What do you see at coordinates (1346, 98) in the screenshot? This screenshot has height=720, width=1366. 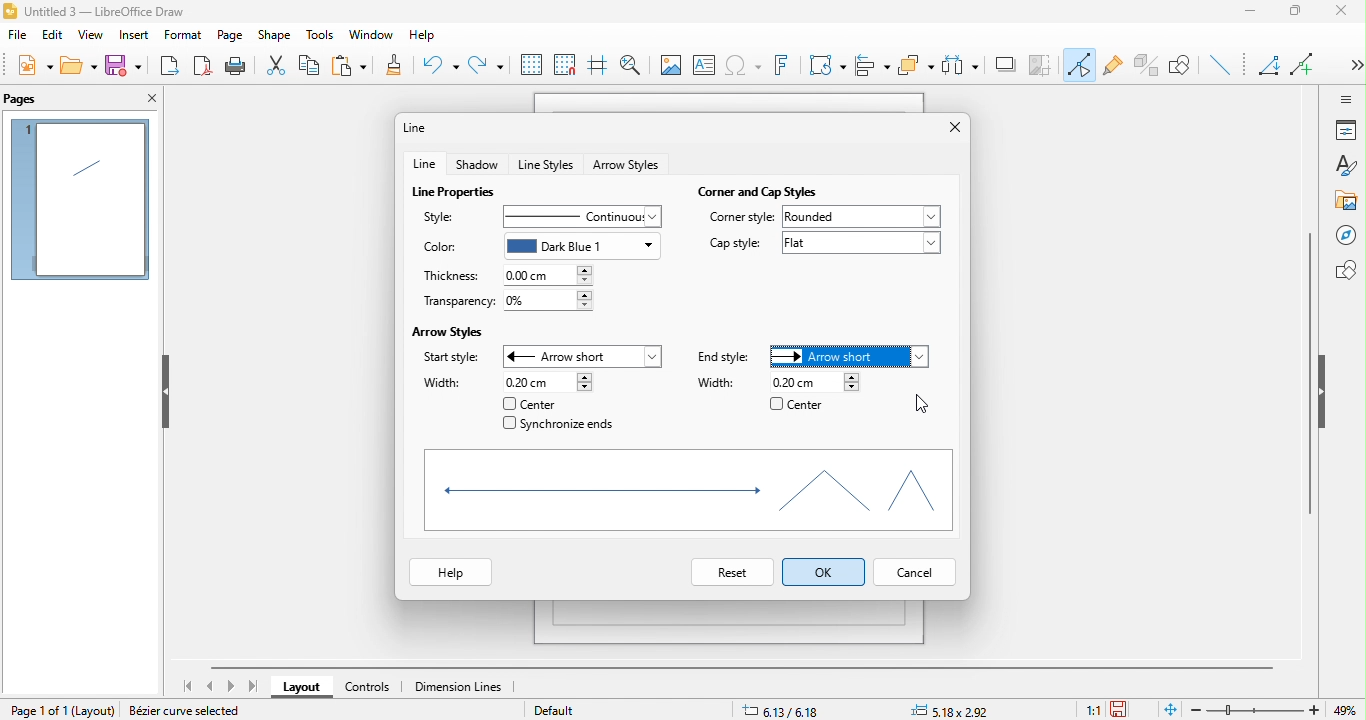 I see `sidebar setting` at bounding box center [1346, 98].